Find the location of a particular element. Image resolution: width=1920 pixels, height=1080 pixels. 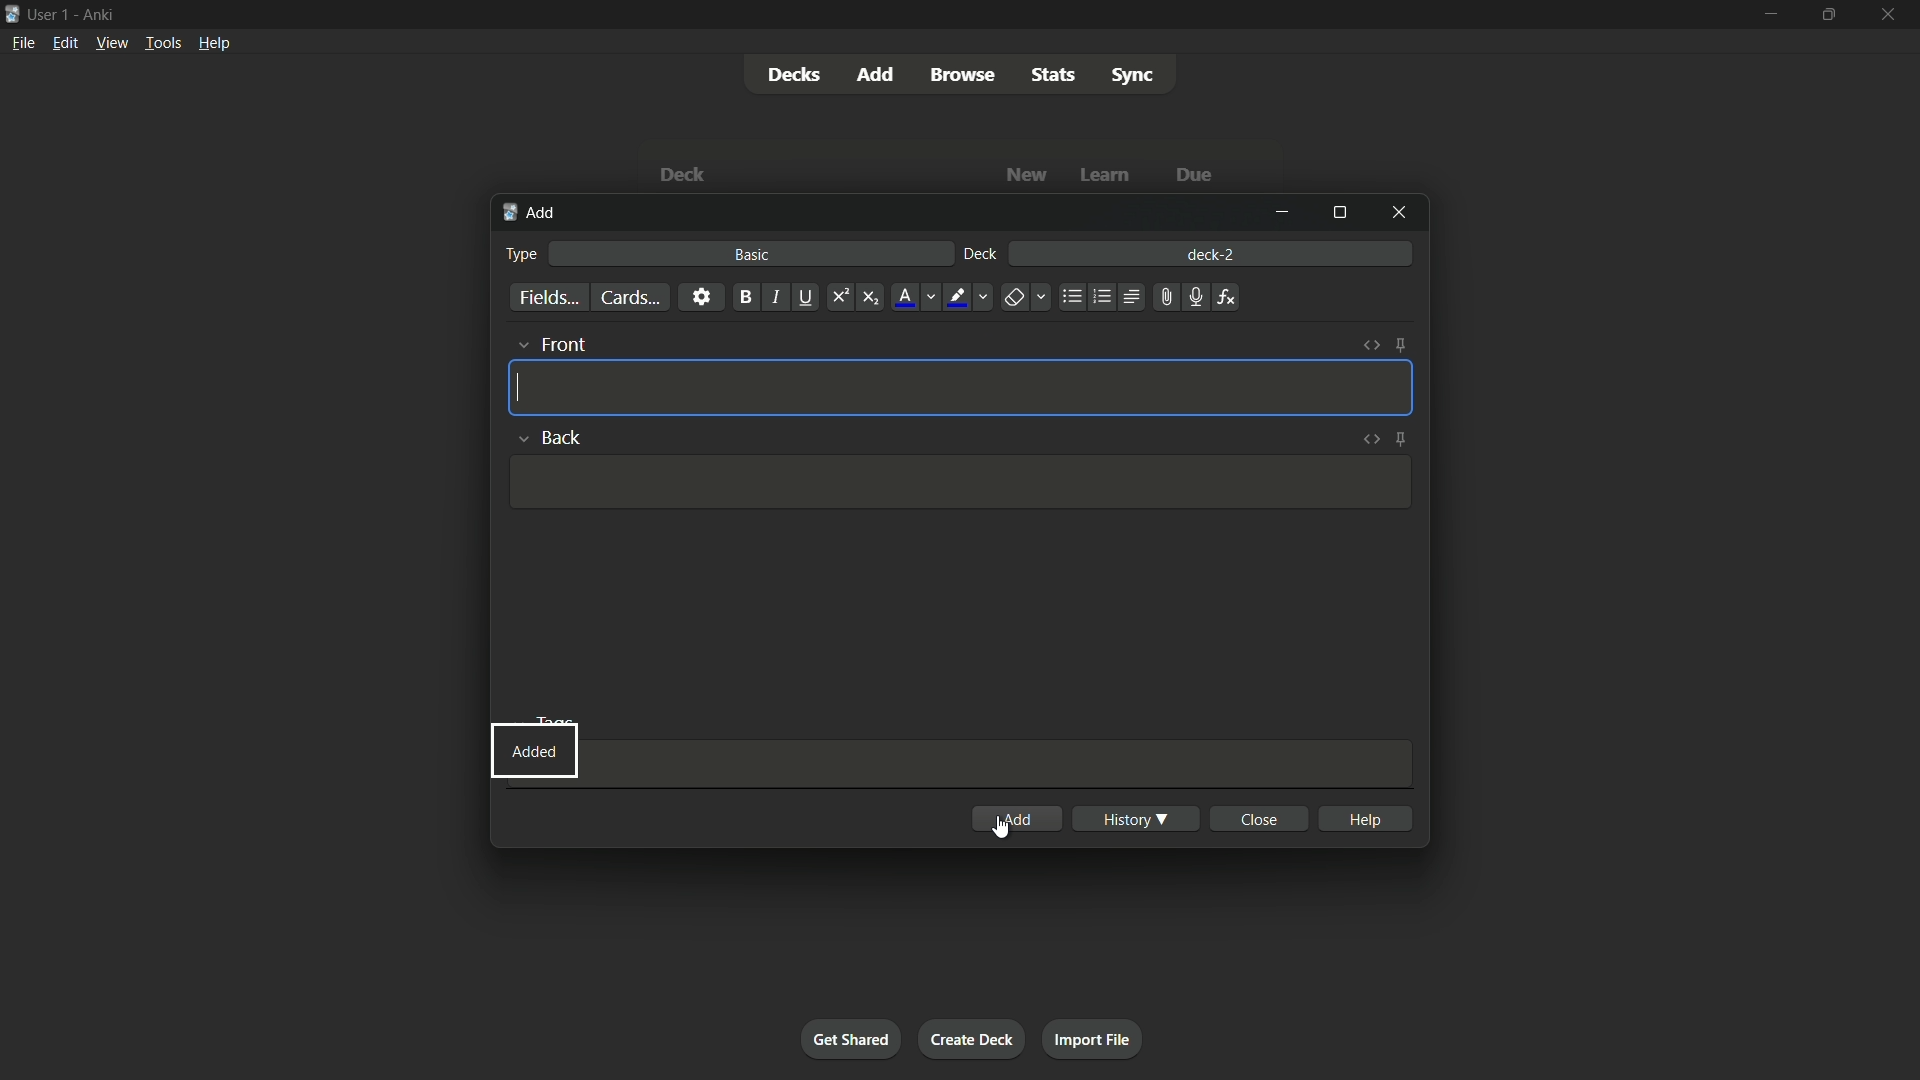

attach is located at coordinates (1167, 296).